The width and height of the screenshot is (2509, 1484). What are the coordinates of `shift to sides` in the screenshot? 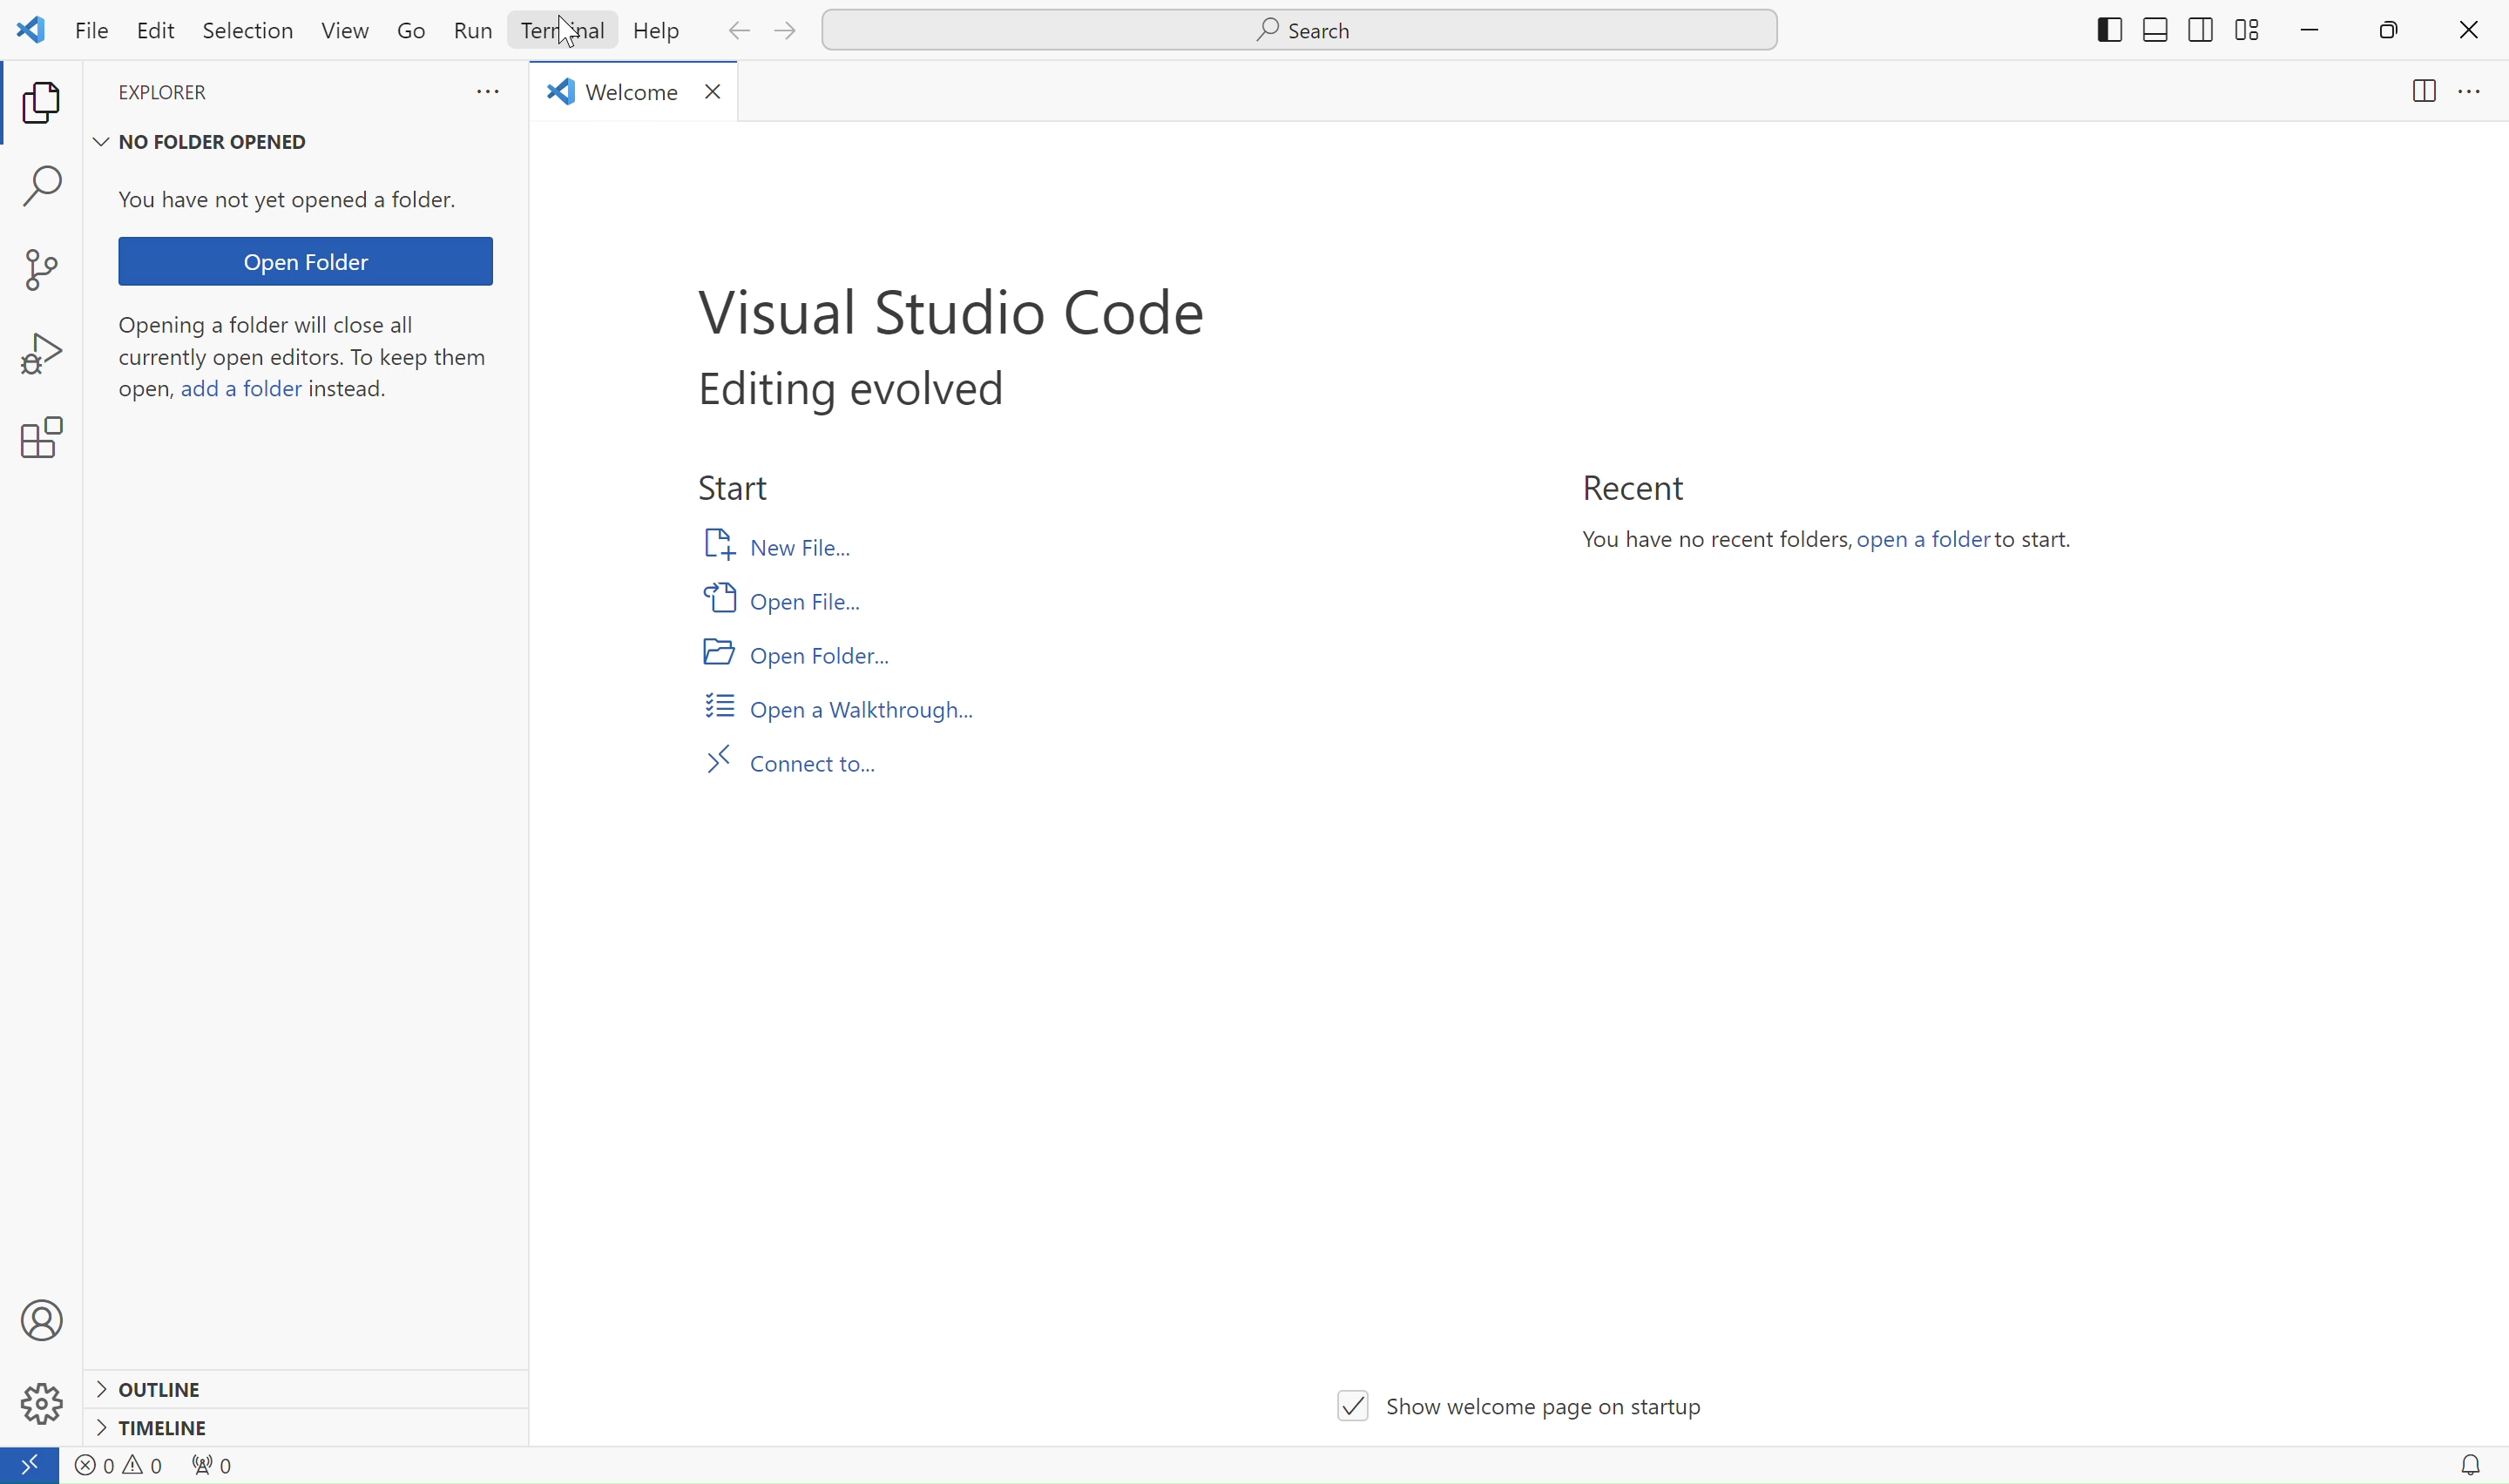 It's located at (2162, 29).